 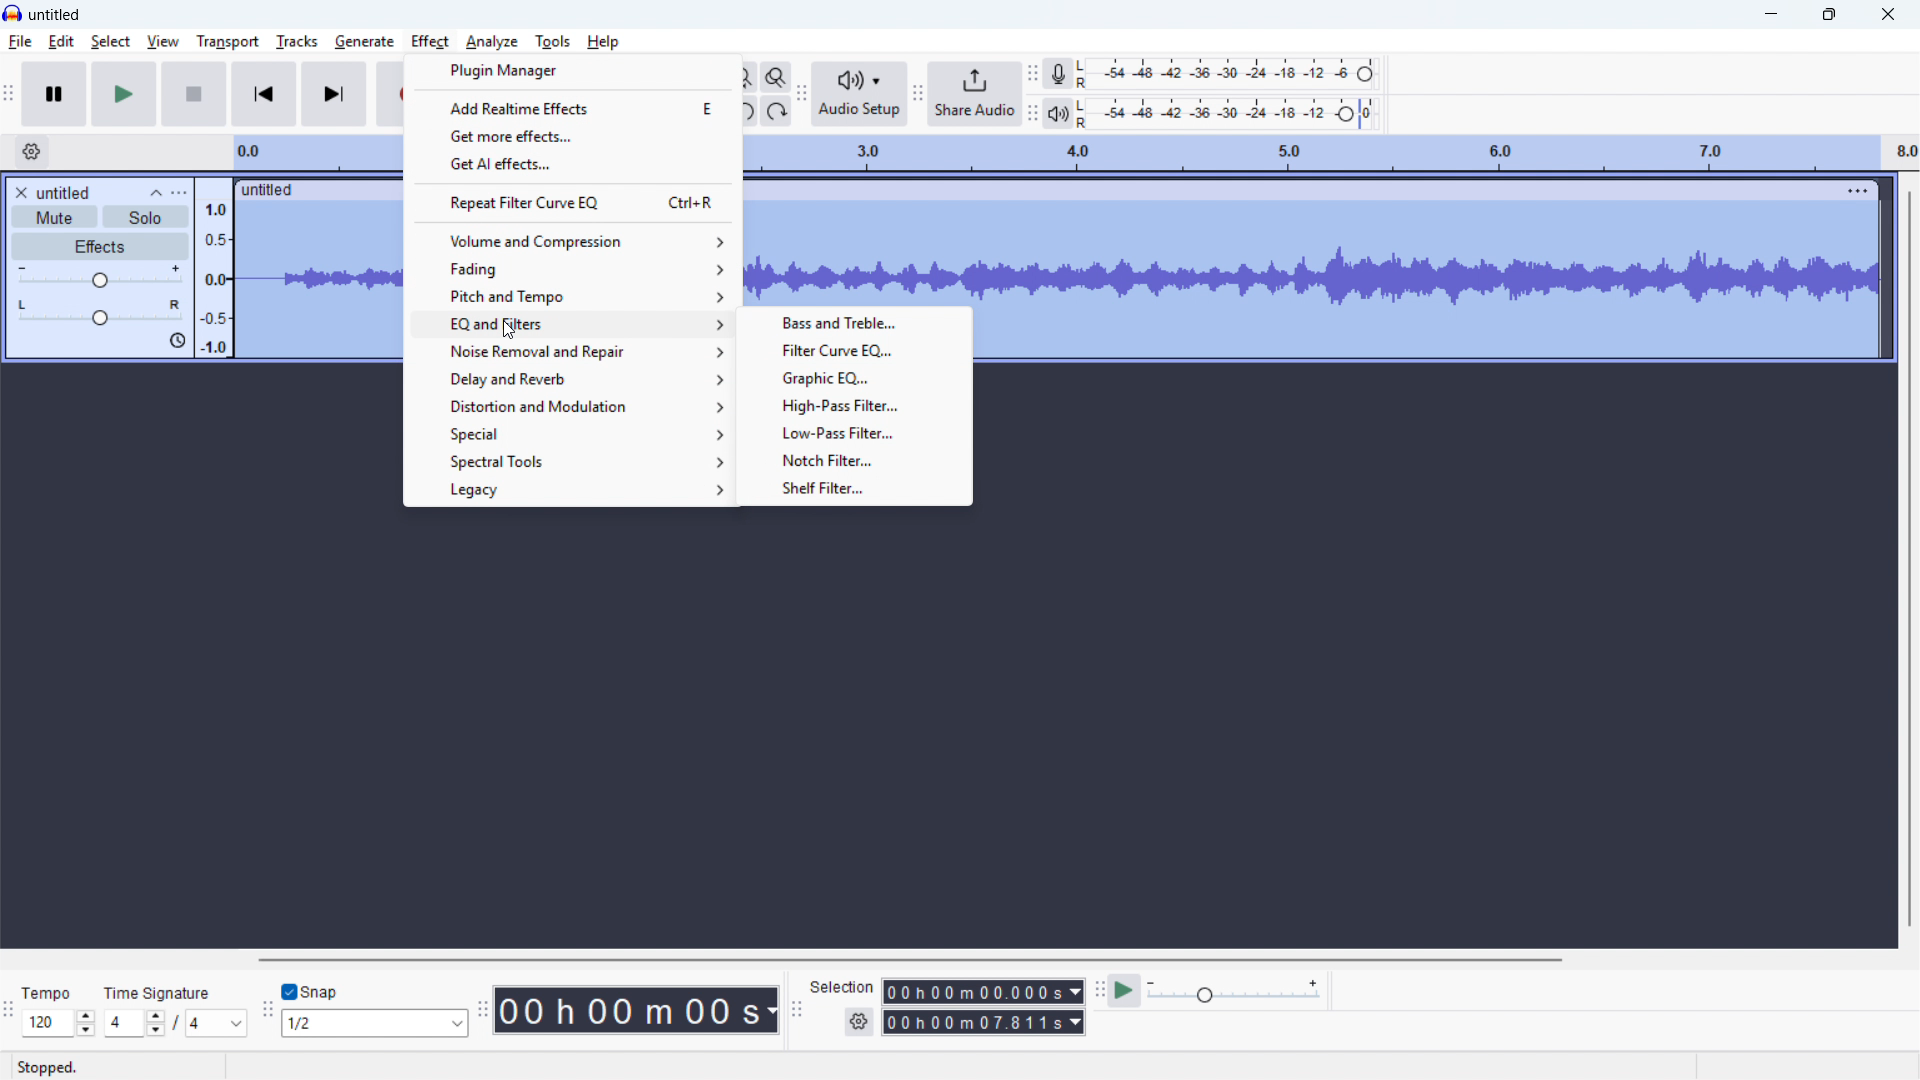 I want to click on pause, so click(x=55, y=94).